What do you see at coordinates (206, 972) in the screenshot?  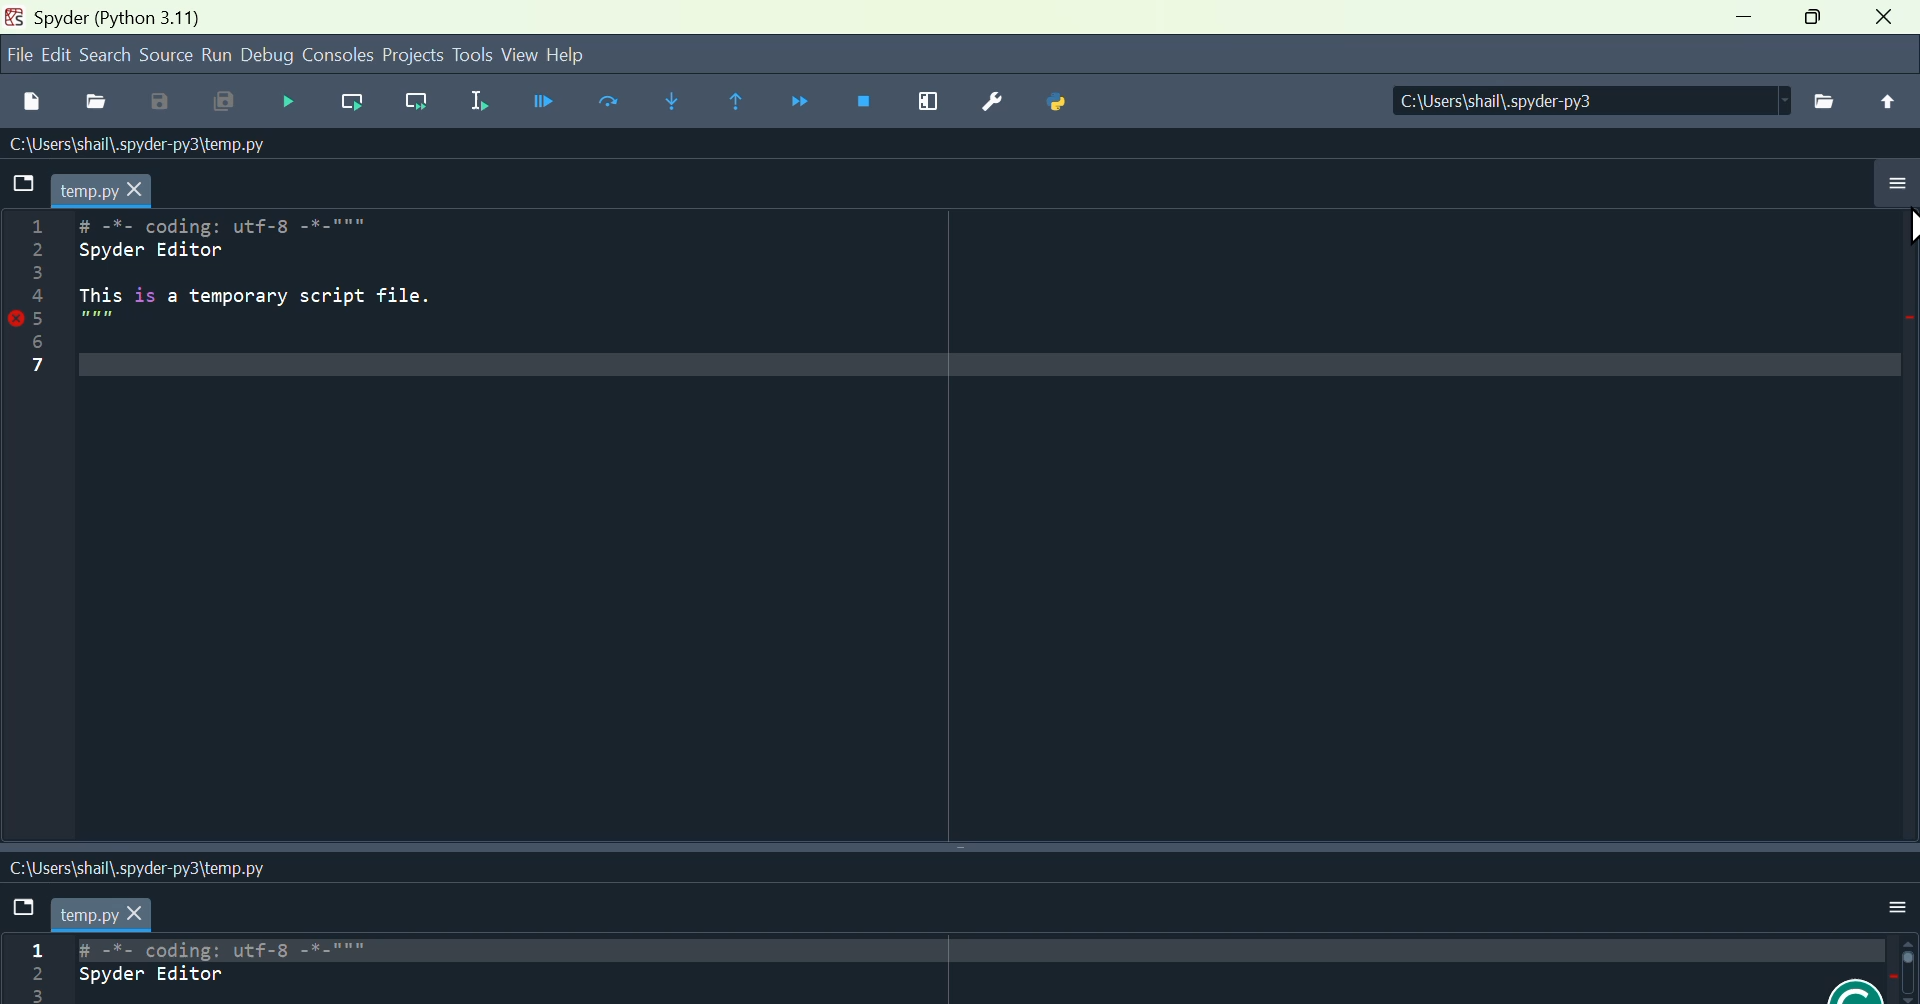 I see `Code` at bounding box center [206, 972].